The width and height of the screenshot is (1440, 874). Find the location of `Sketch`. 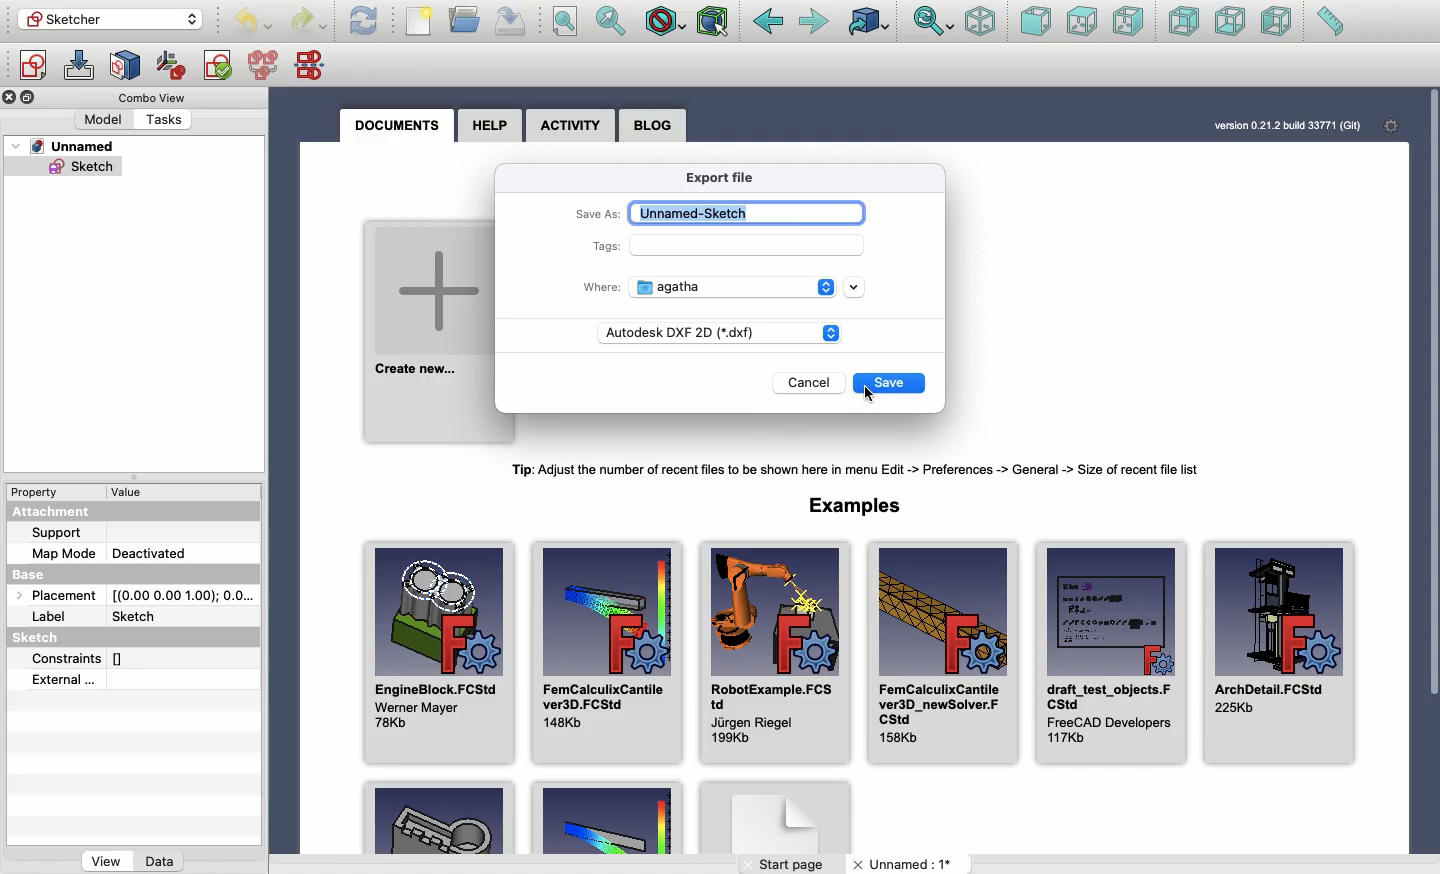

Sketch is located at coordinates (60, 638).